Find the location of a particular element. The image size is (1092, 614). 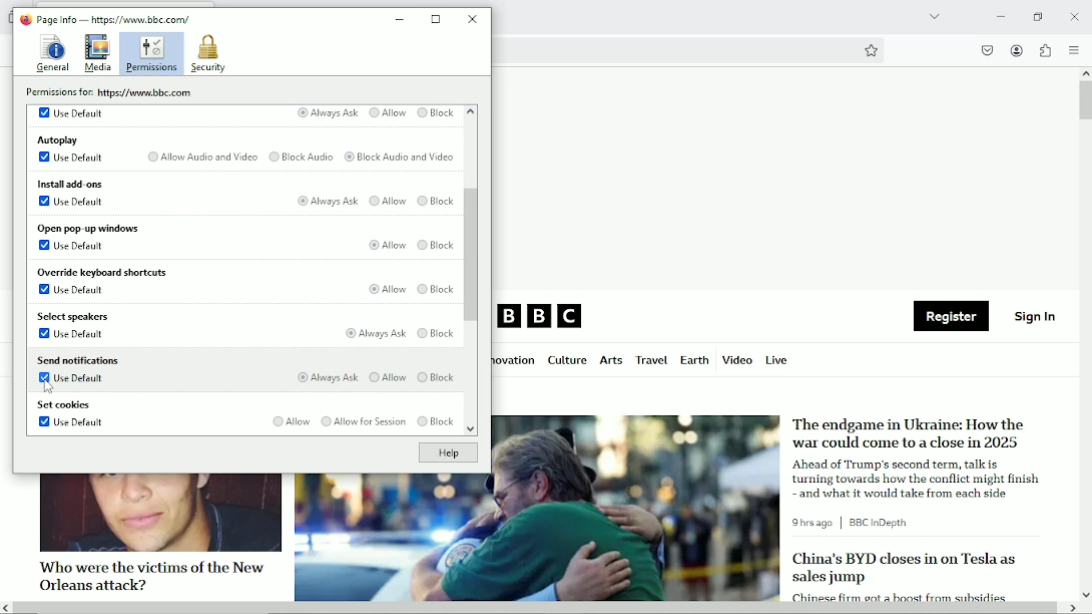

open application menu is located at coordinates (1073, 50).